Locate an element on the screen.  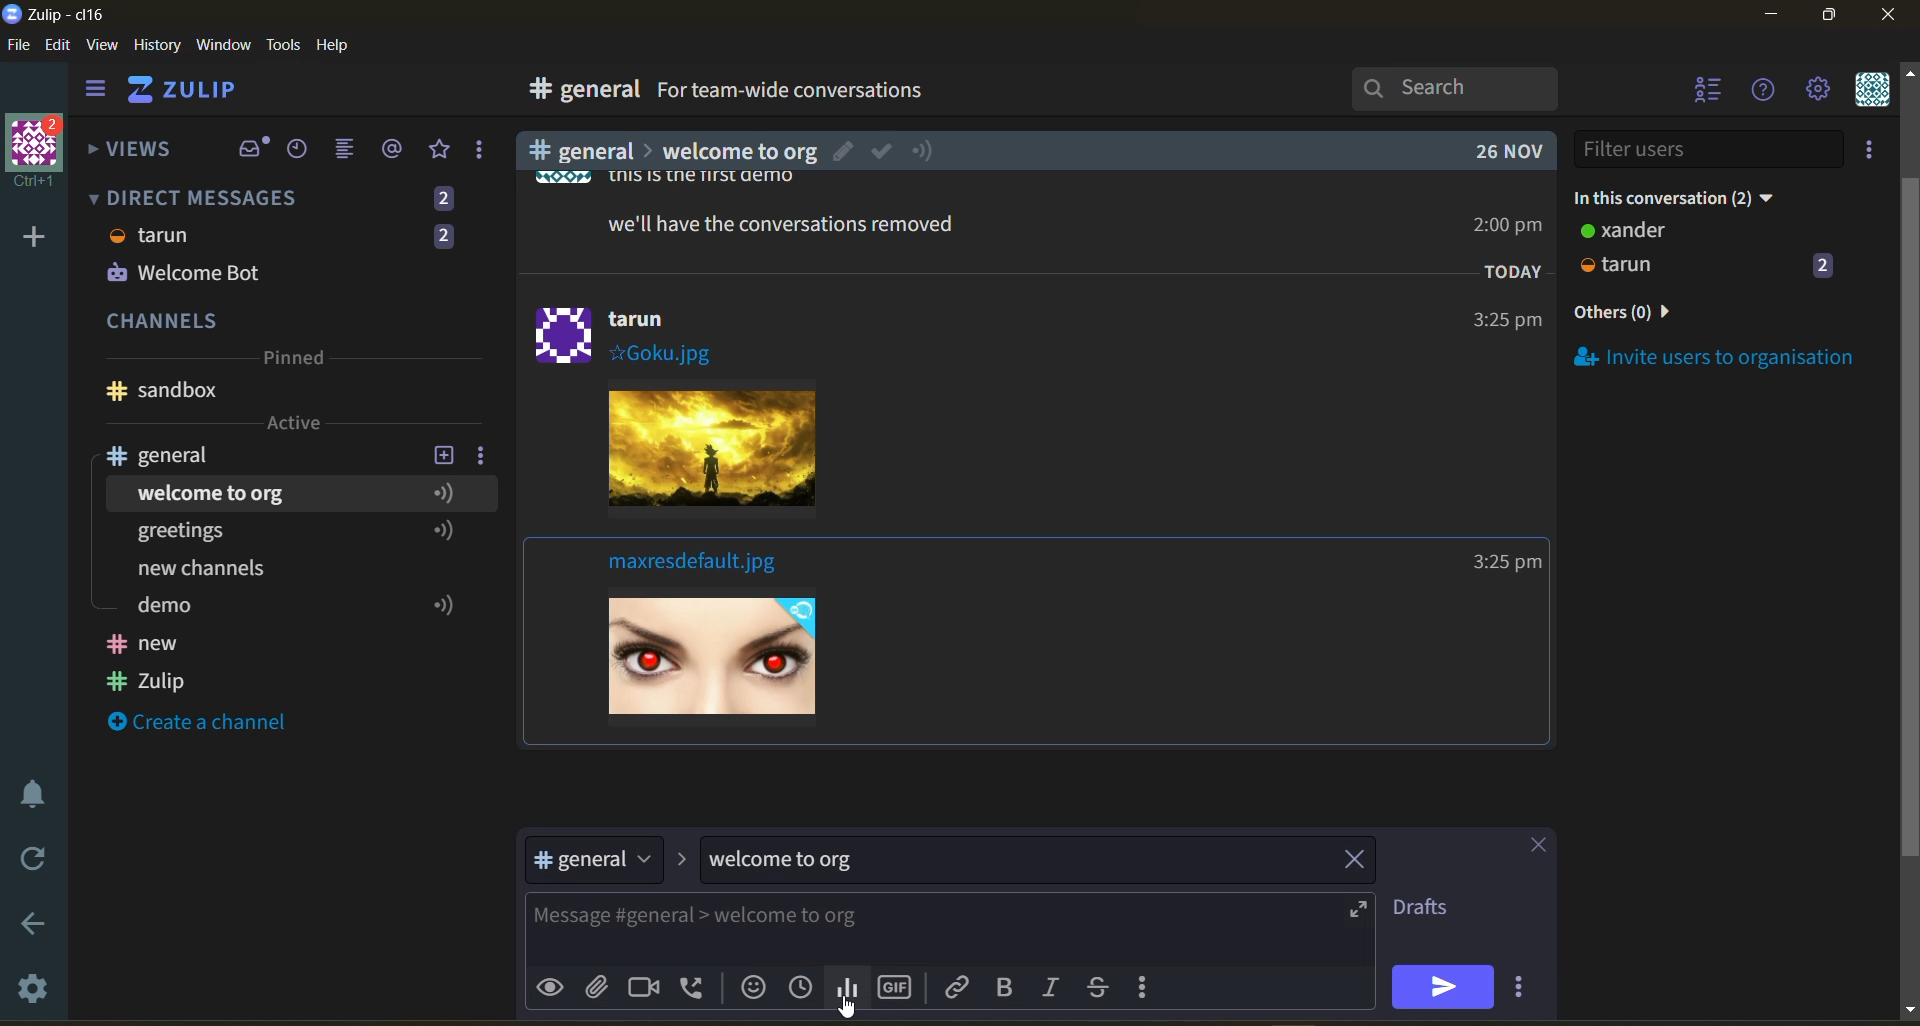
stream/channel is located at coordinates (592, 858).